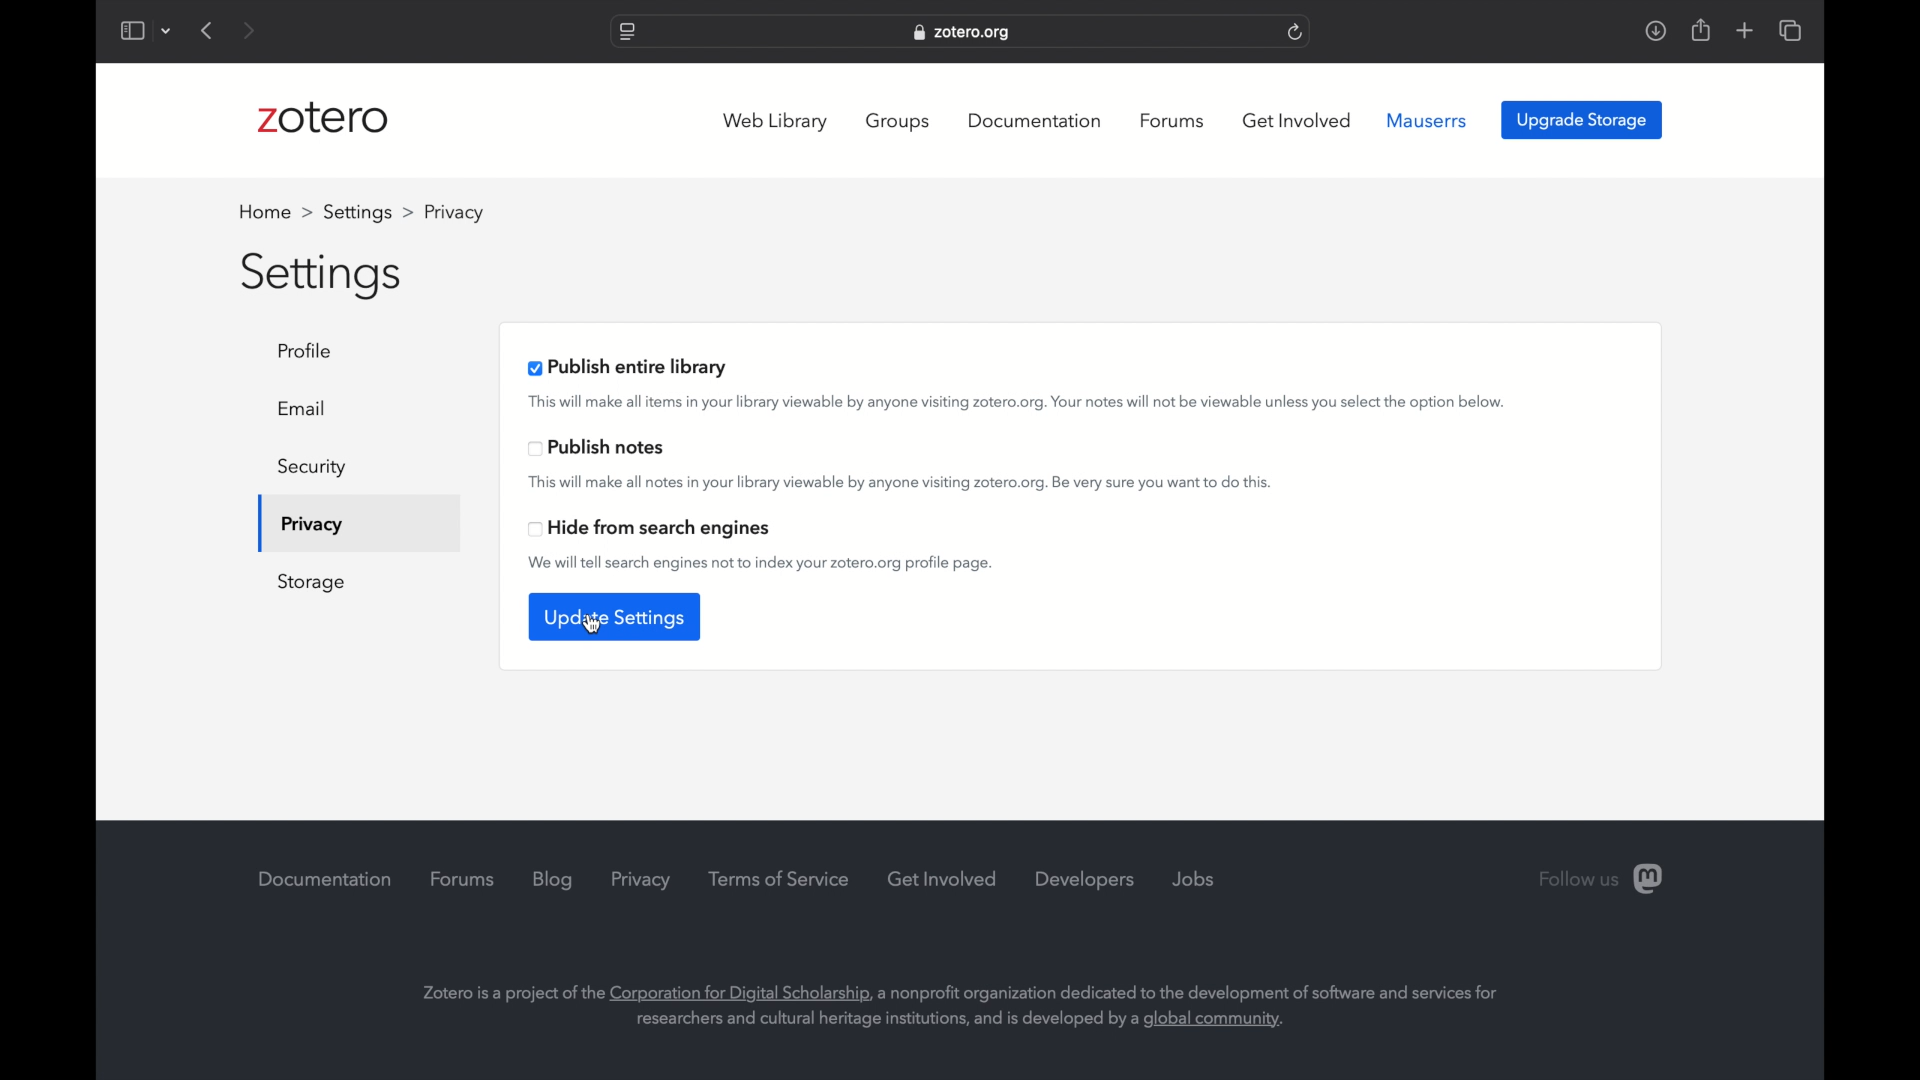  What do you see at coordinates (131, 30) in the screenshot?
I see `show sidebar` at bounding box center [131, 30].